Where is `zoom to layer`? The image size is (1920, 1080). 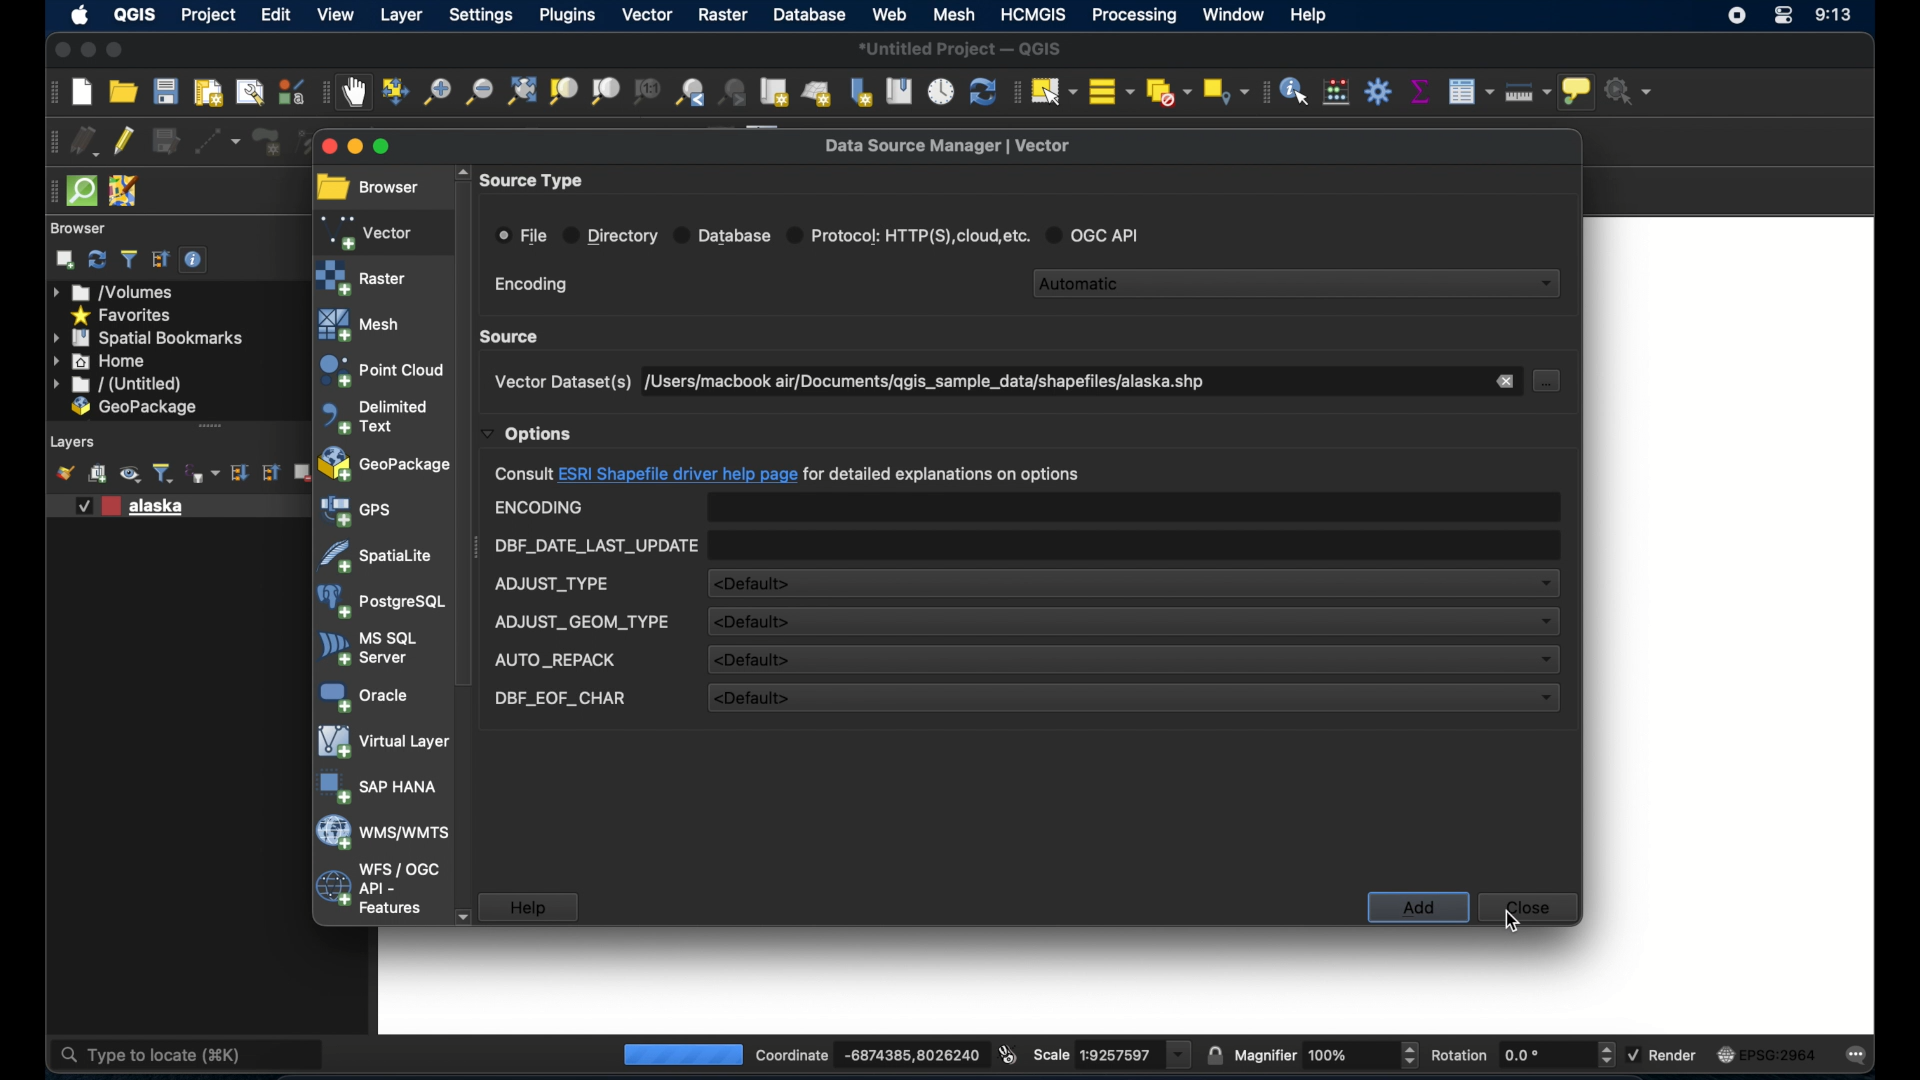
zoom to layer is located at coordinates (607, 92).